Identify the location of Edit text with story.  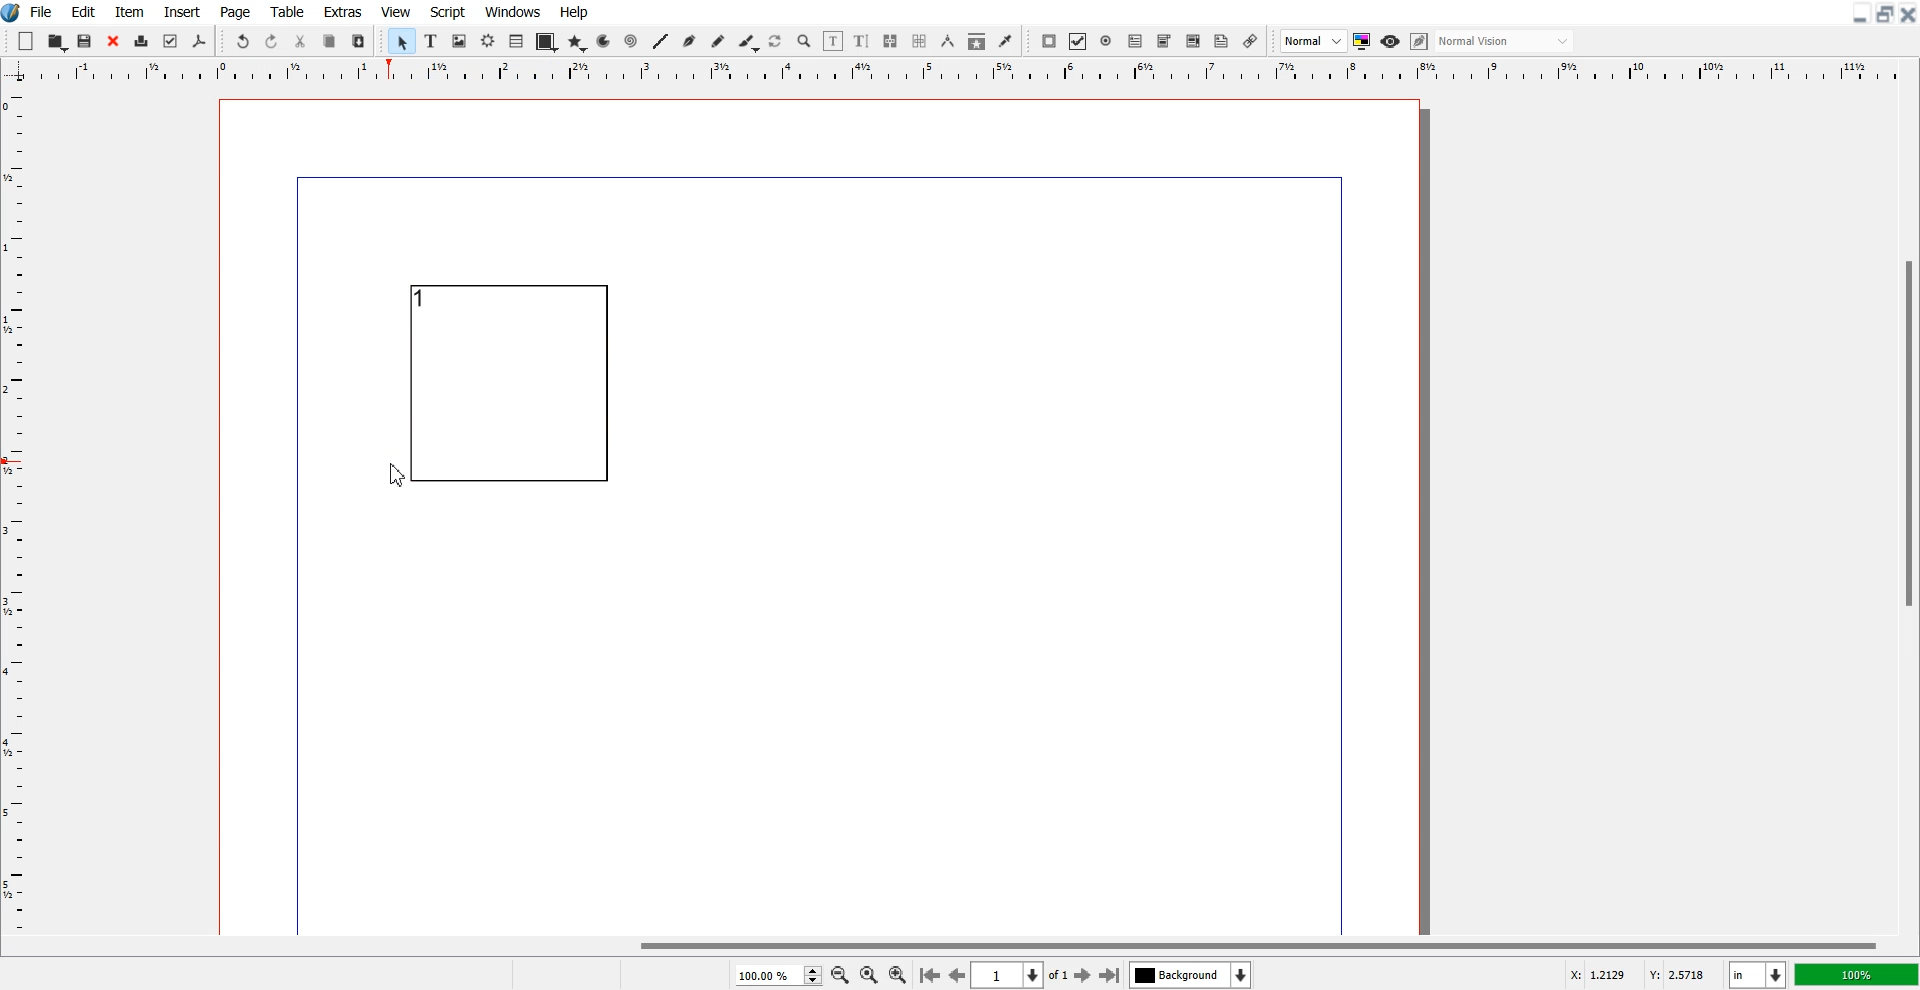
(863, 42).